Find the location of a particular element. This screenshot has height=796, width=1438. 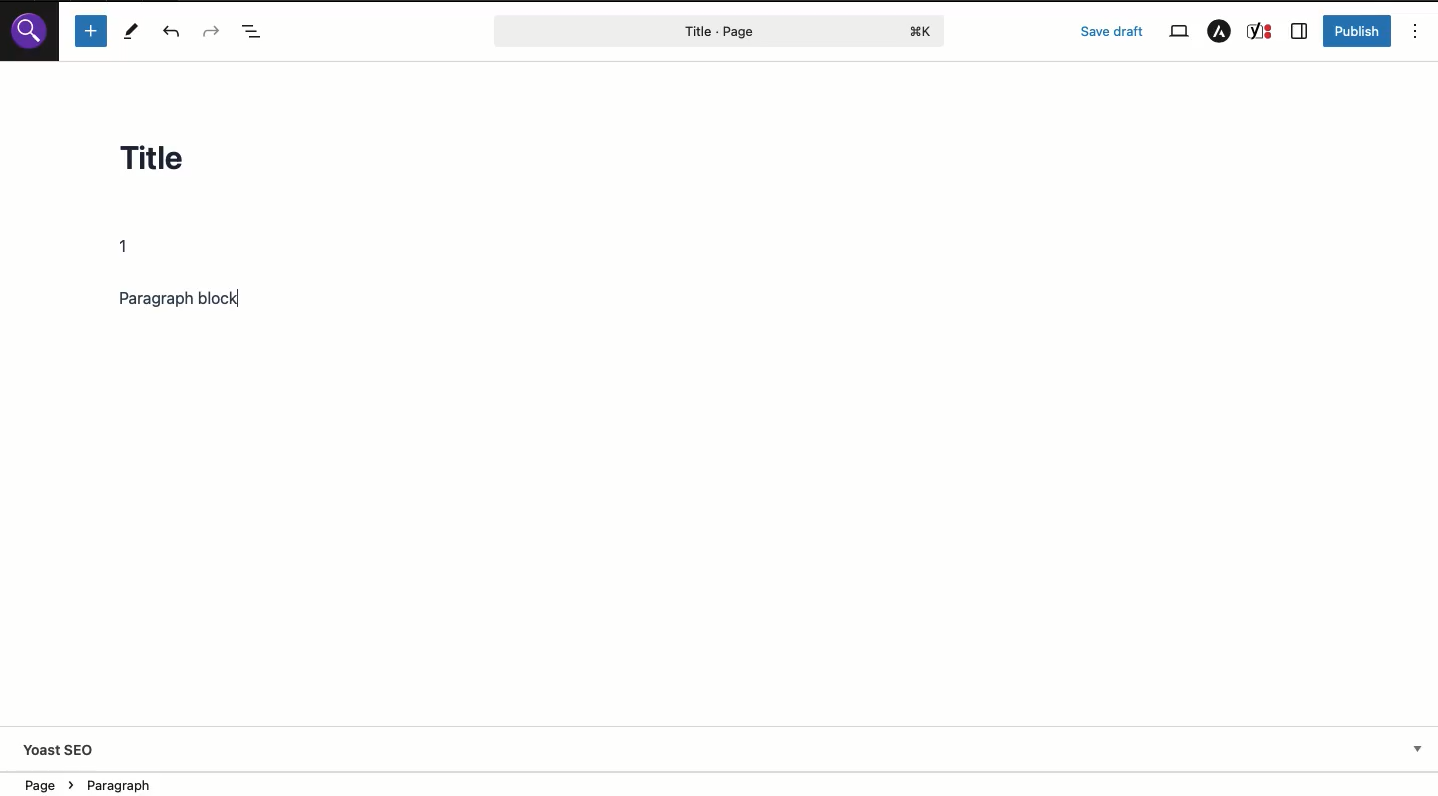

Save draft is located at coordinates (1112, 31).